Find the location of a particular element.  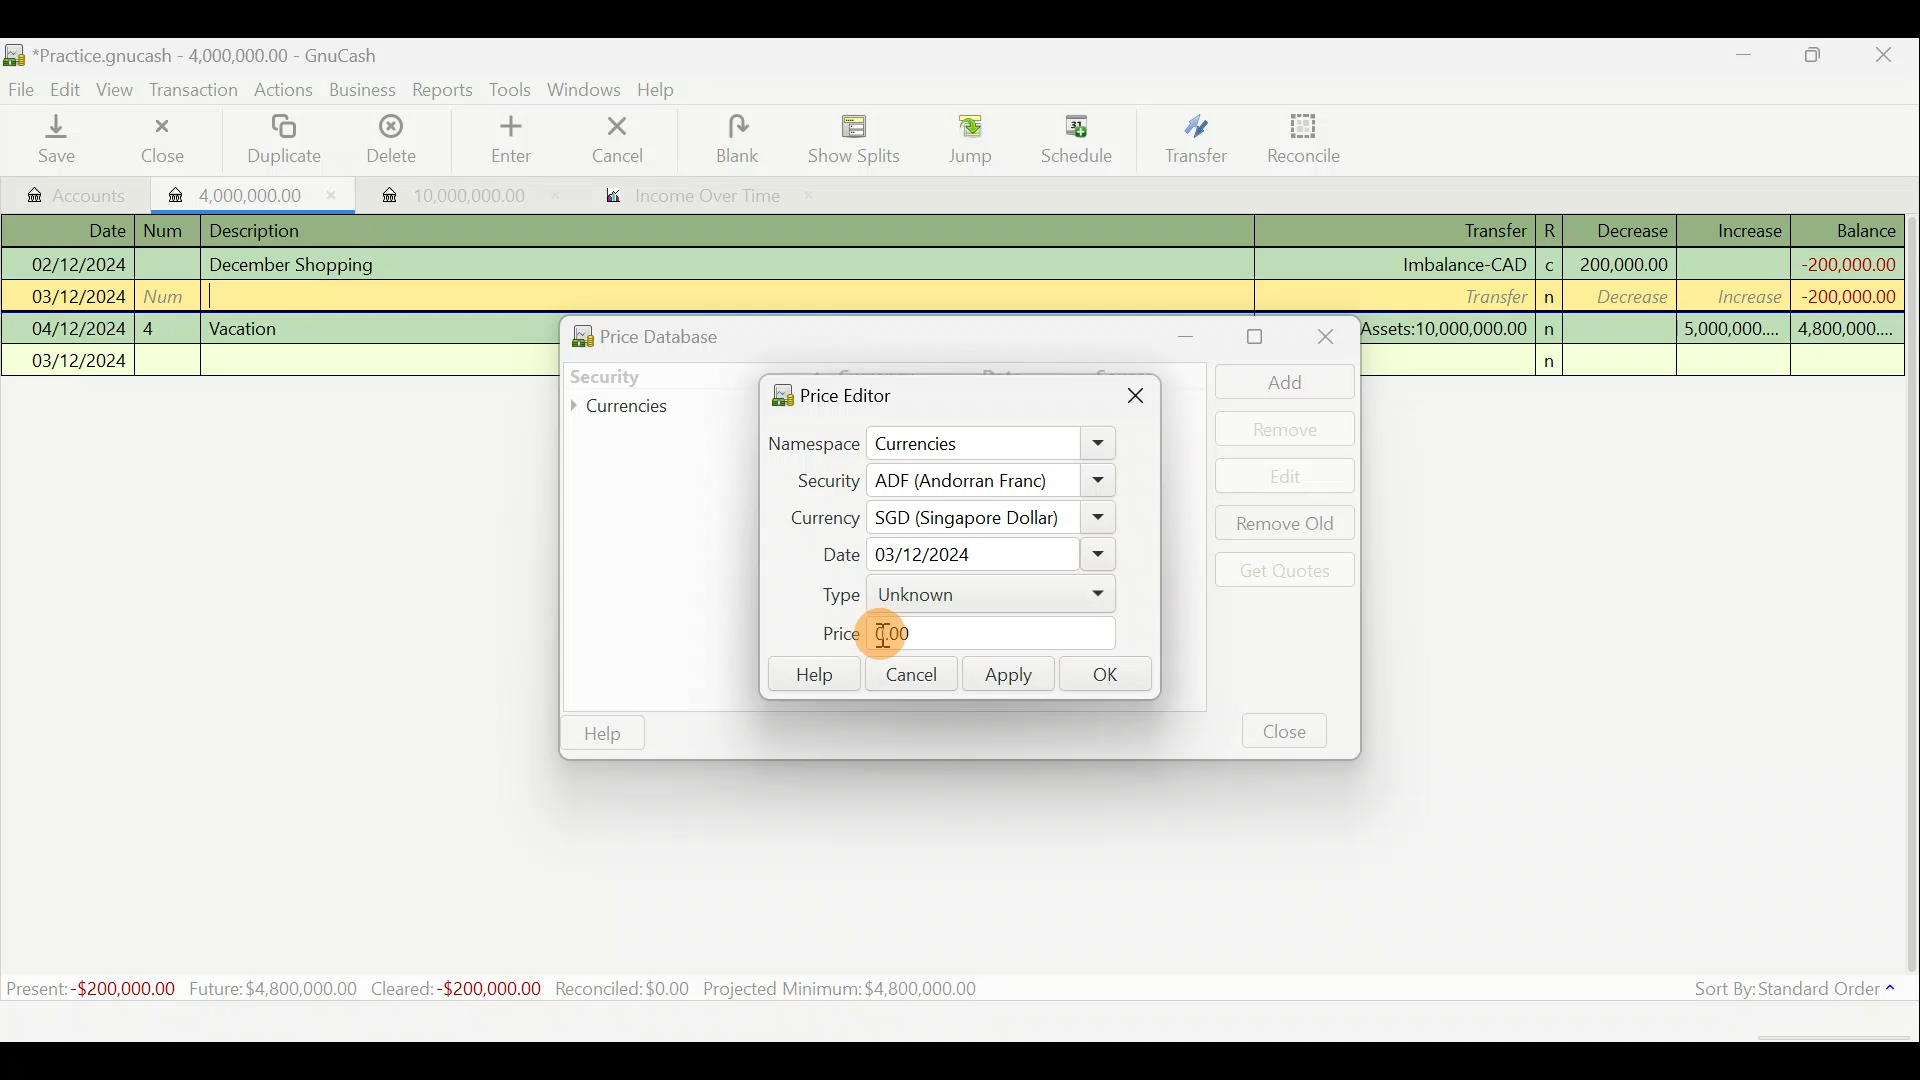

Decrease is located at coordinates (1631, 229).